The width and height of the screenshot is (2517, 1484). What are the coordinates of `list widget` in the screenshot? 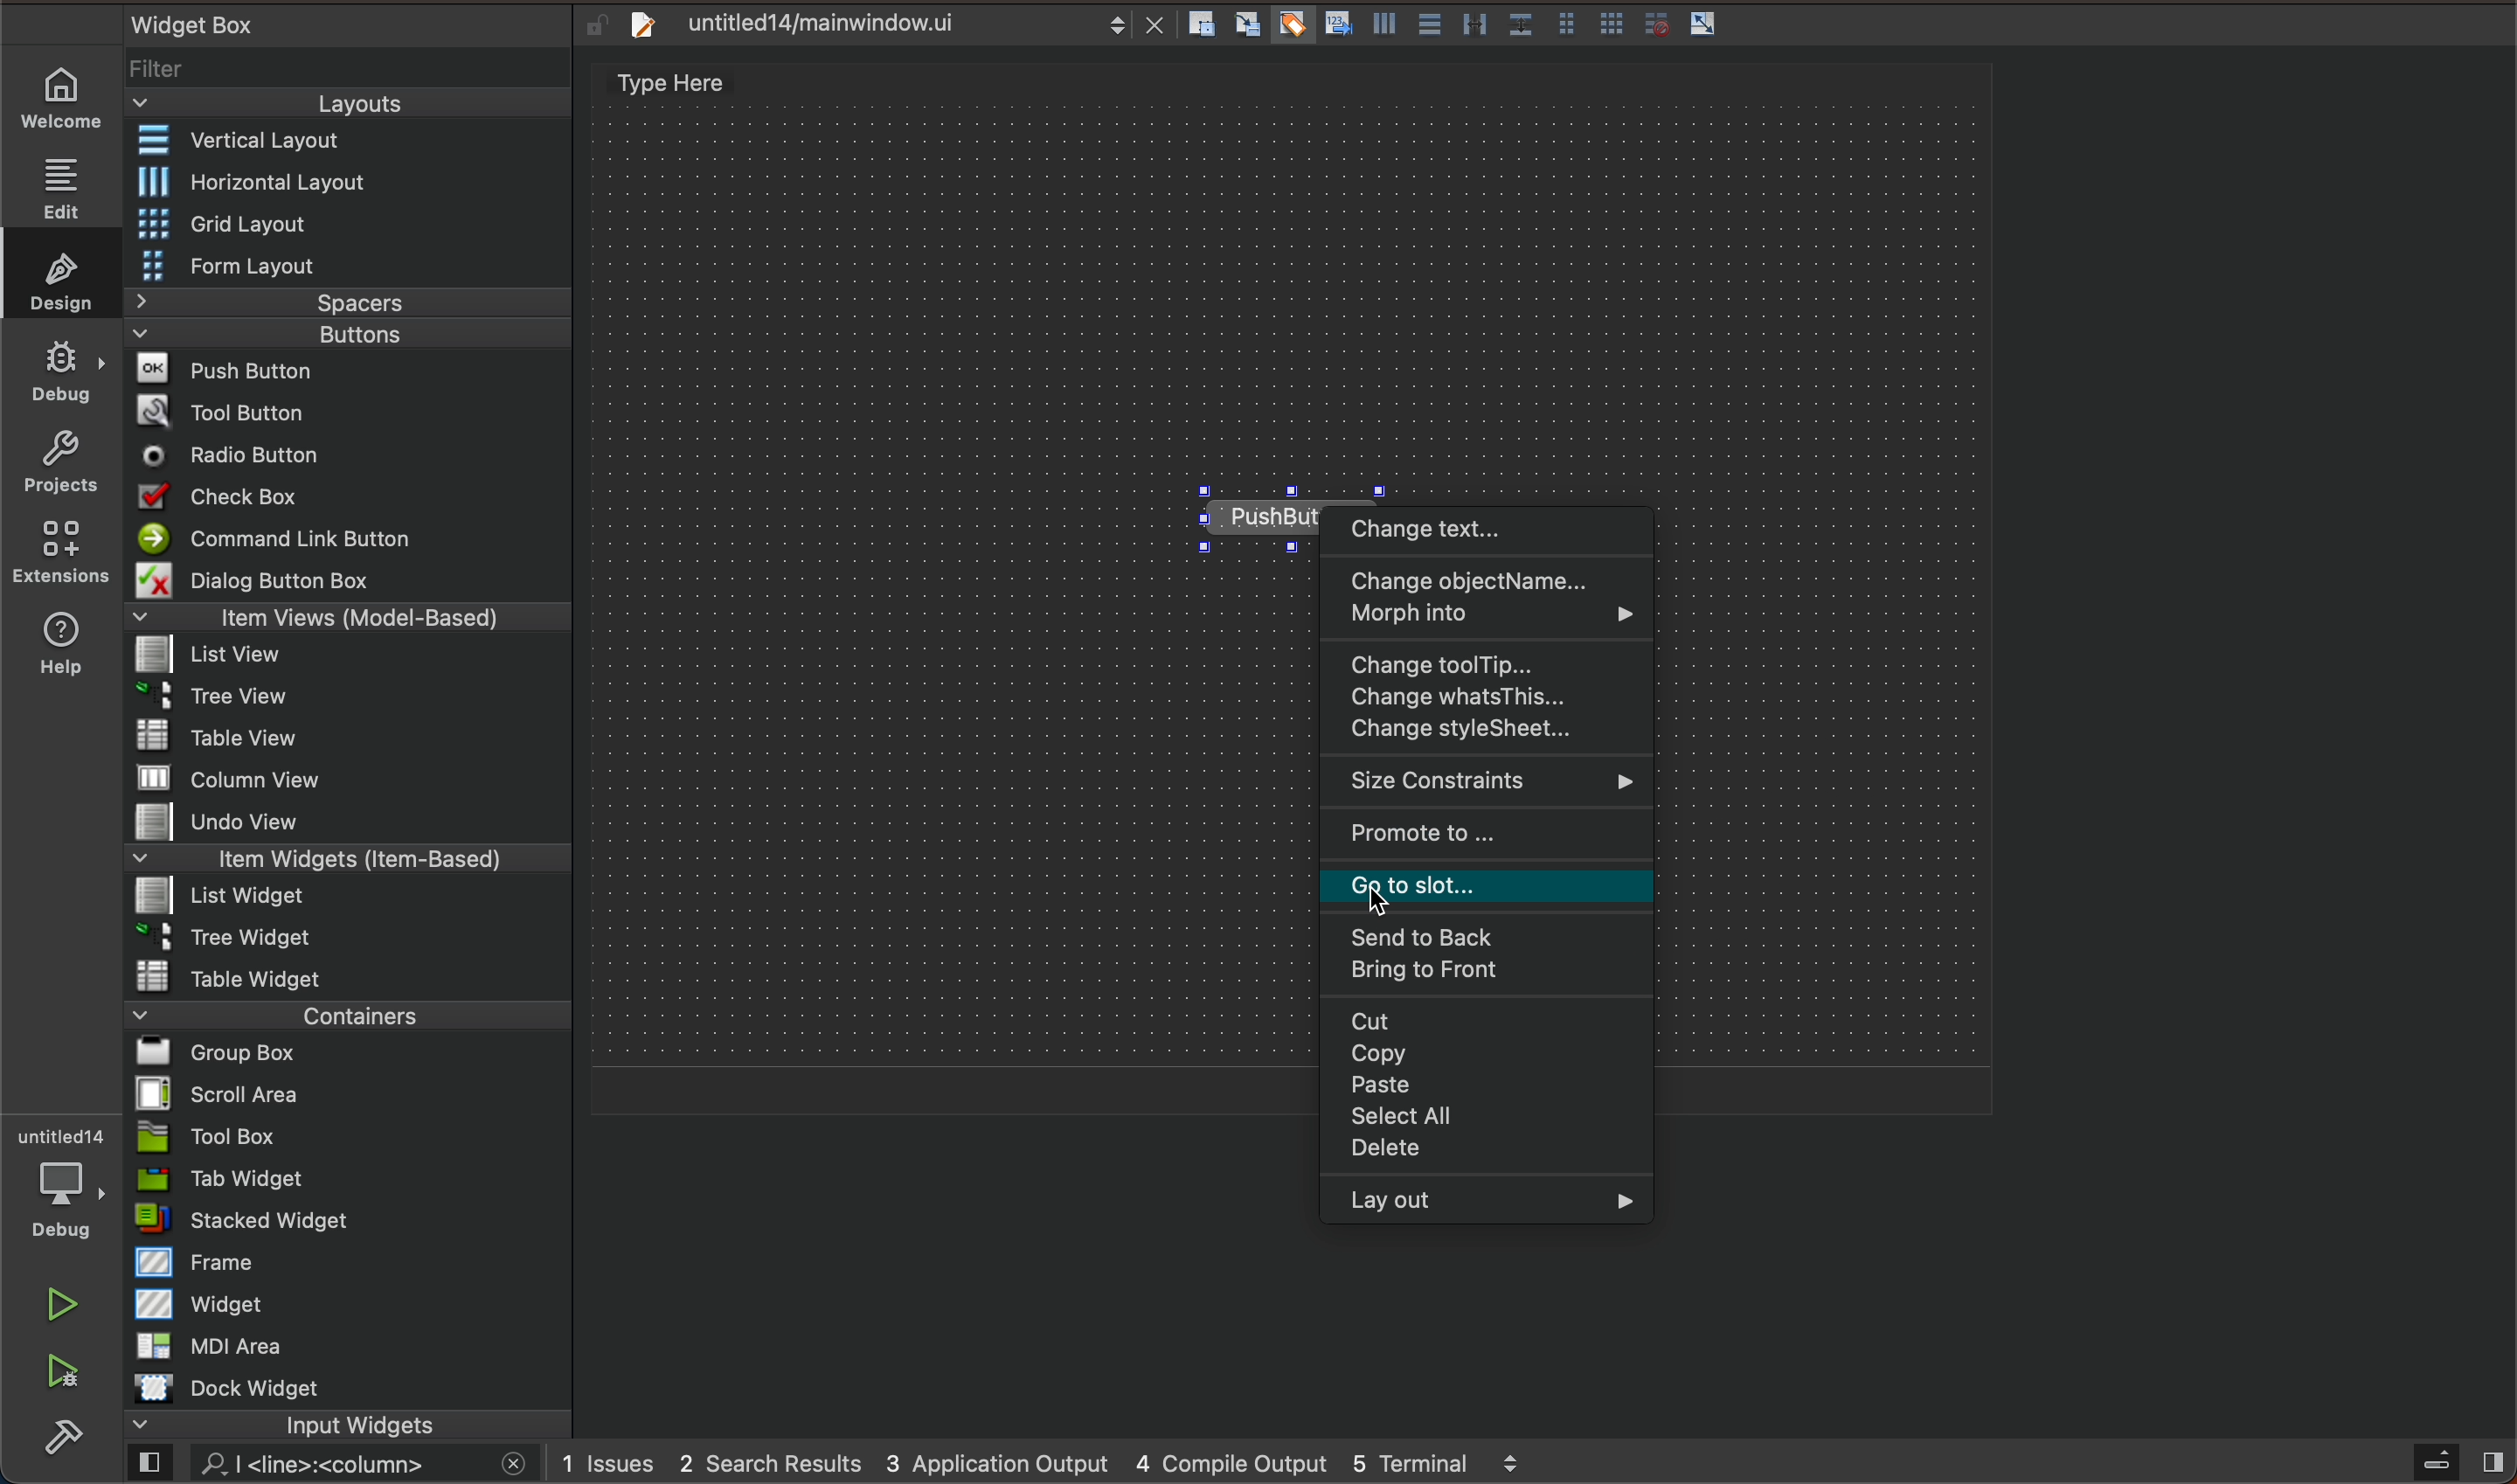 It's located at (354, 900).